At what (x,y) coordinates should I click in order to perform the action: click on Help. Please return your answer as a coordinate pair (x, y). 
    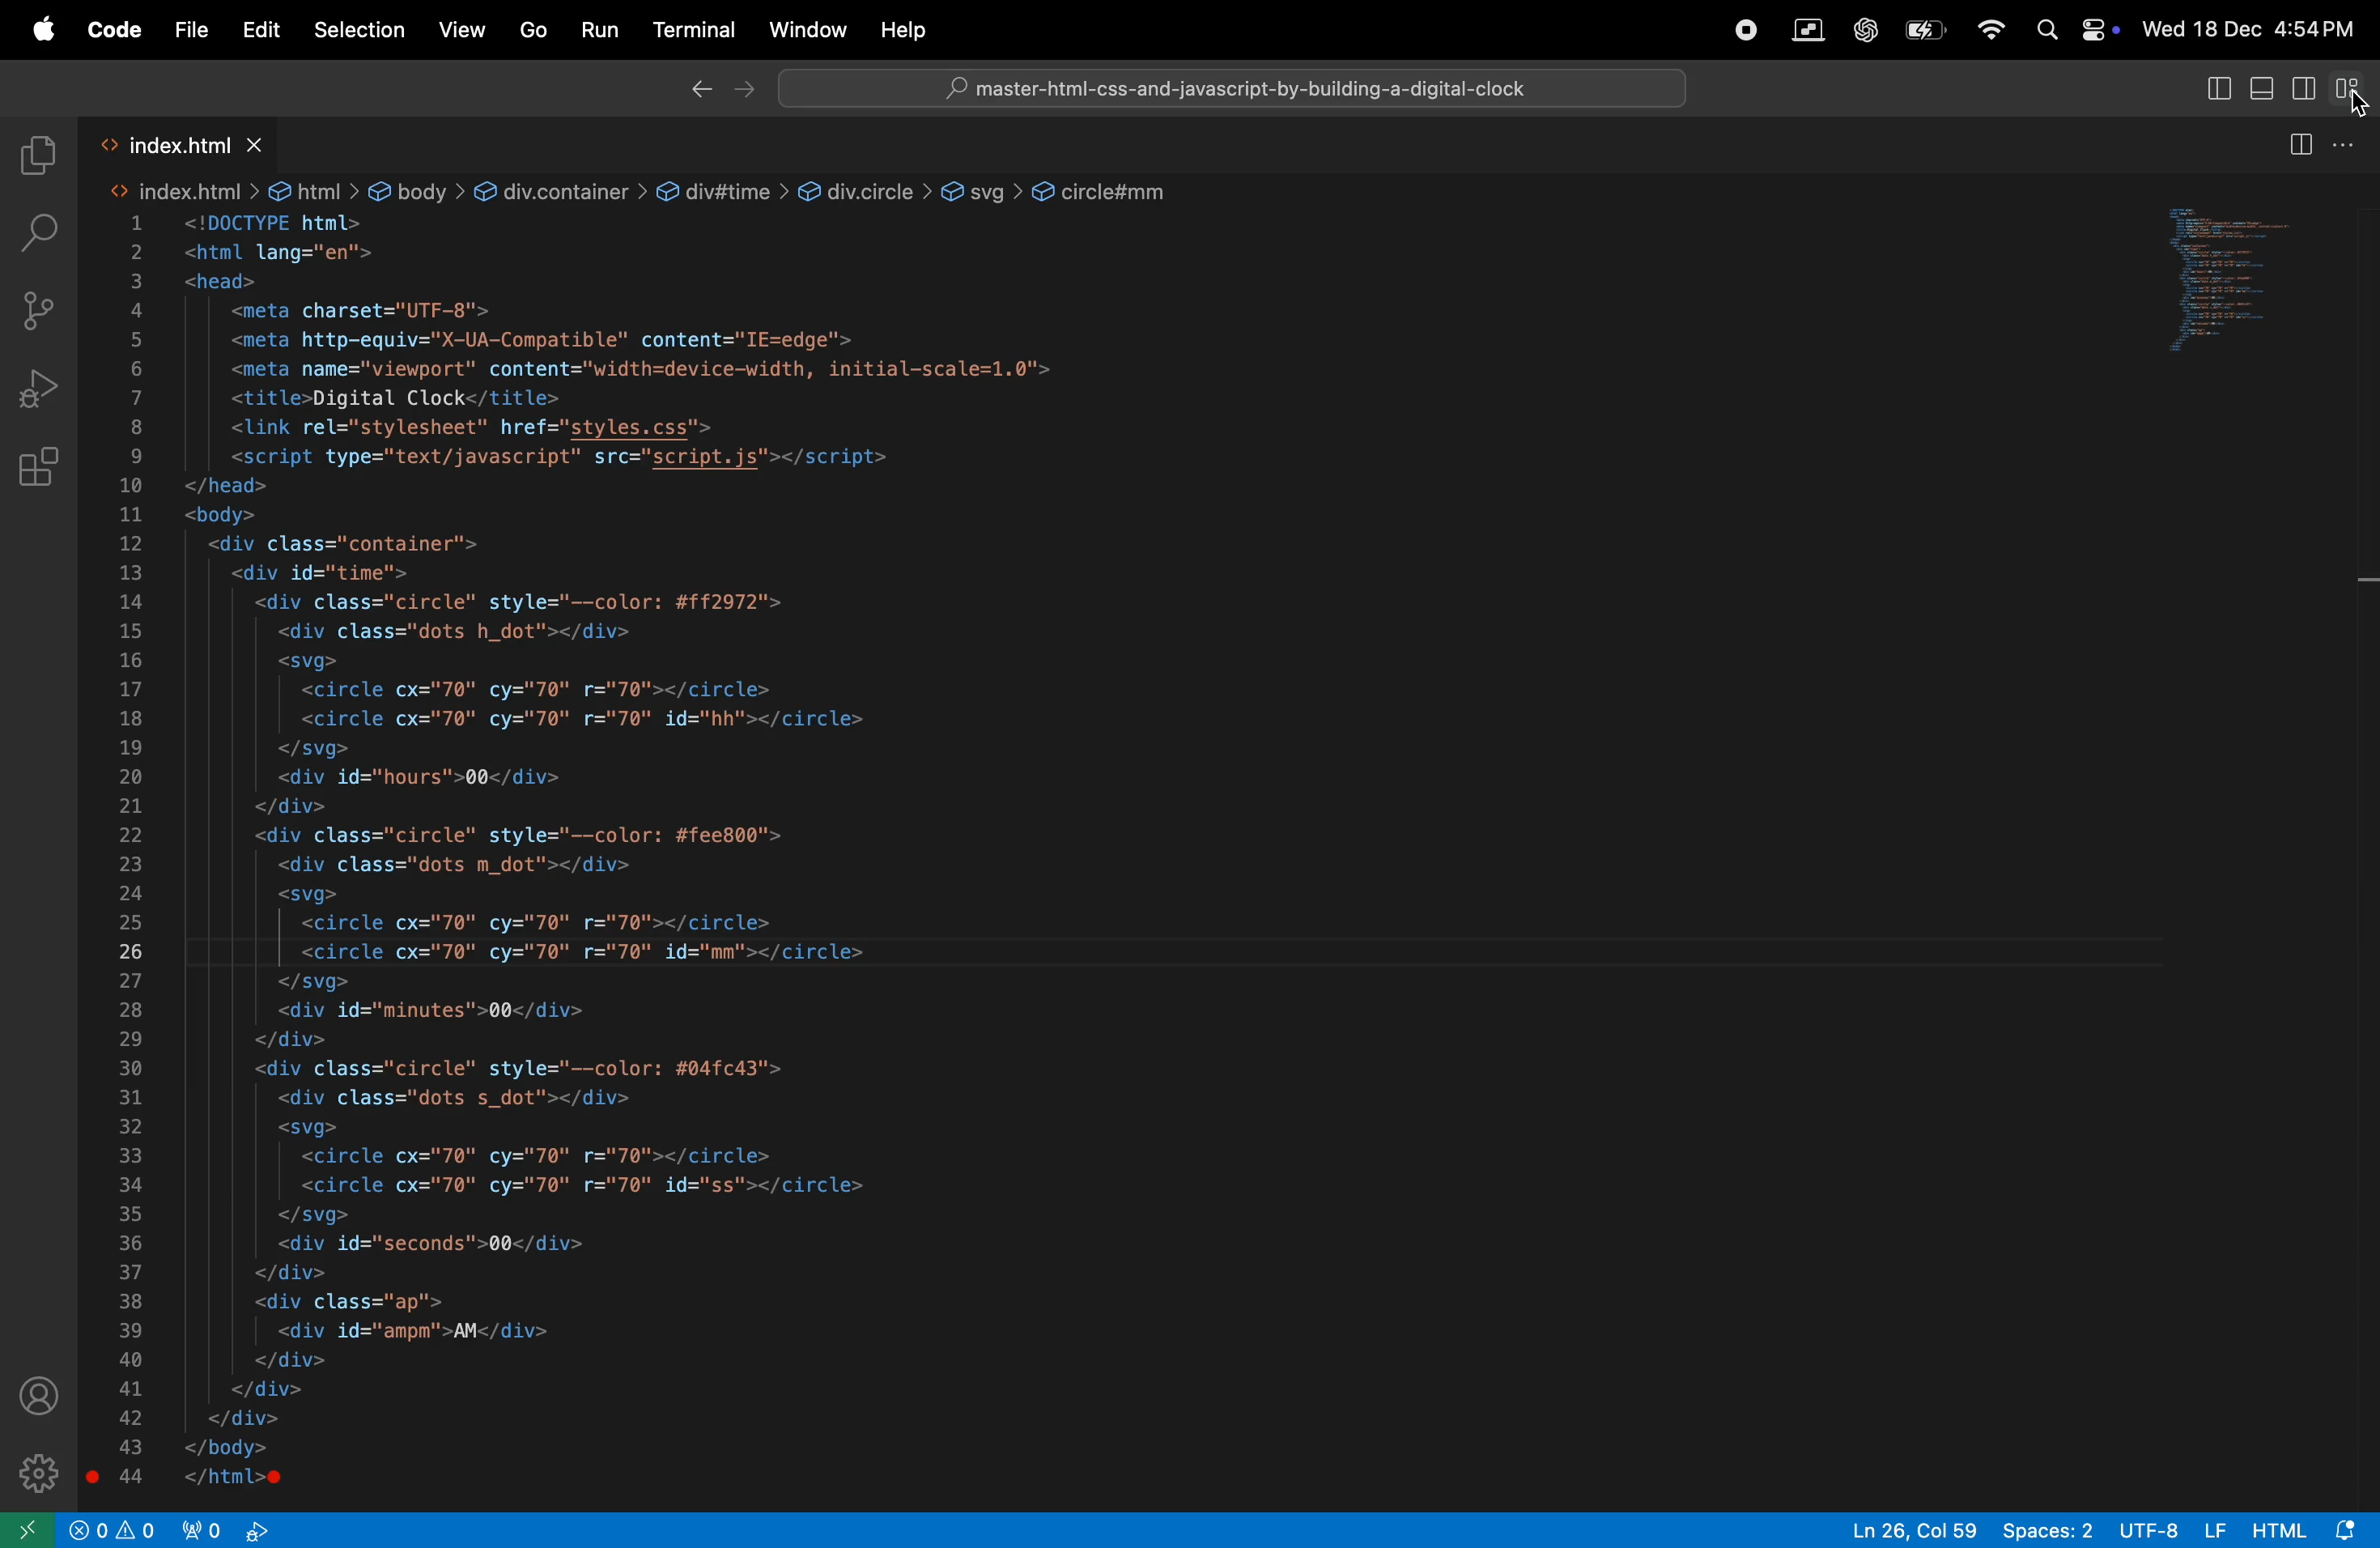
    Looking at the image, I should click on (911, 31).